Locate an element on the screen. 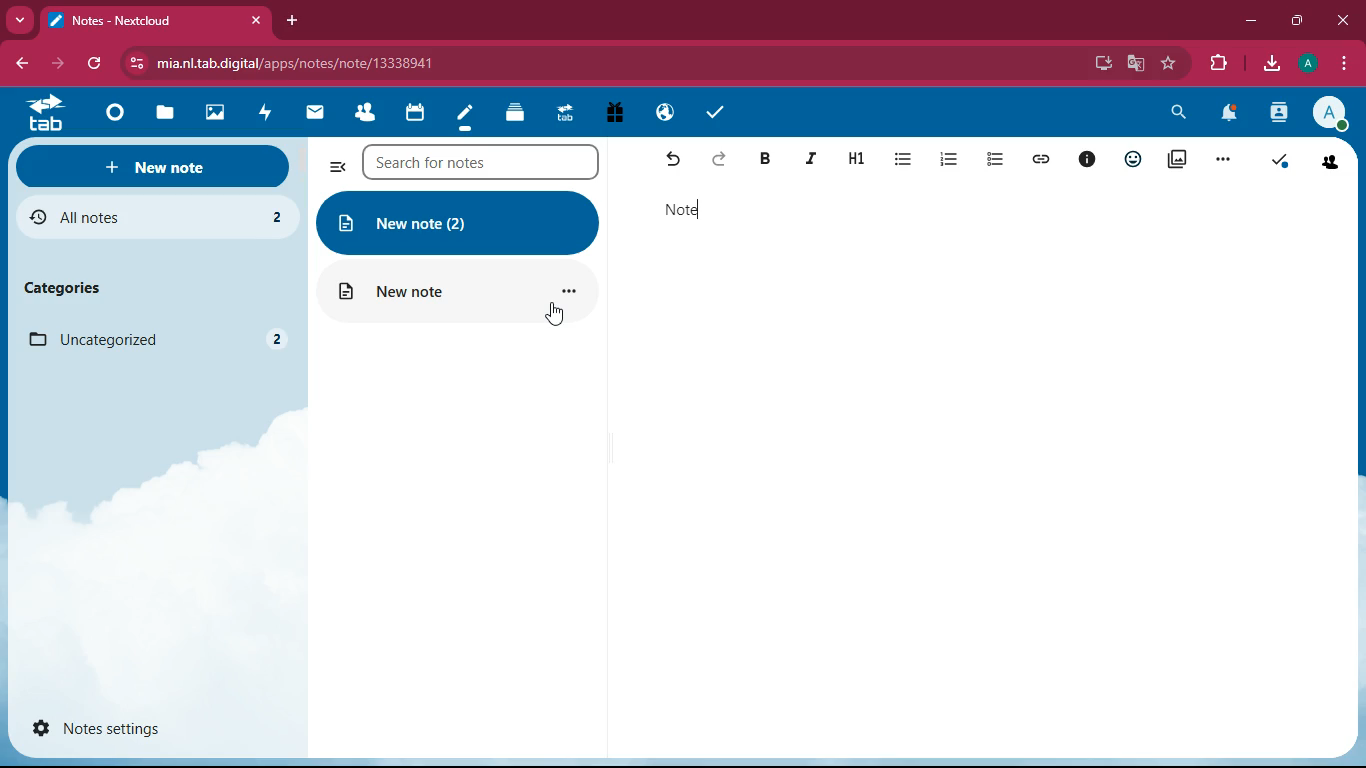  note is located at coordinates (693, 211).